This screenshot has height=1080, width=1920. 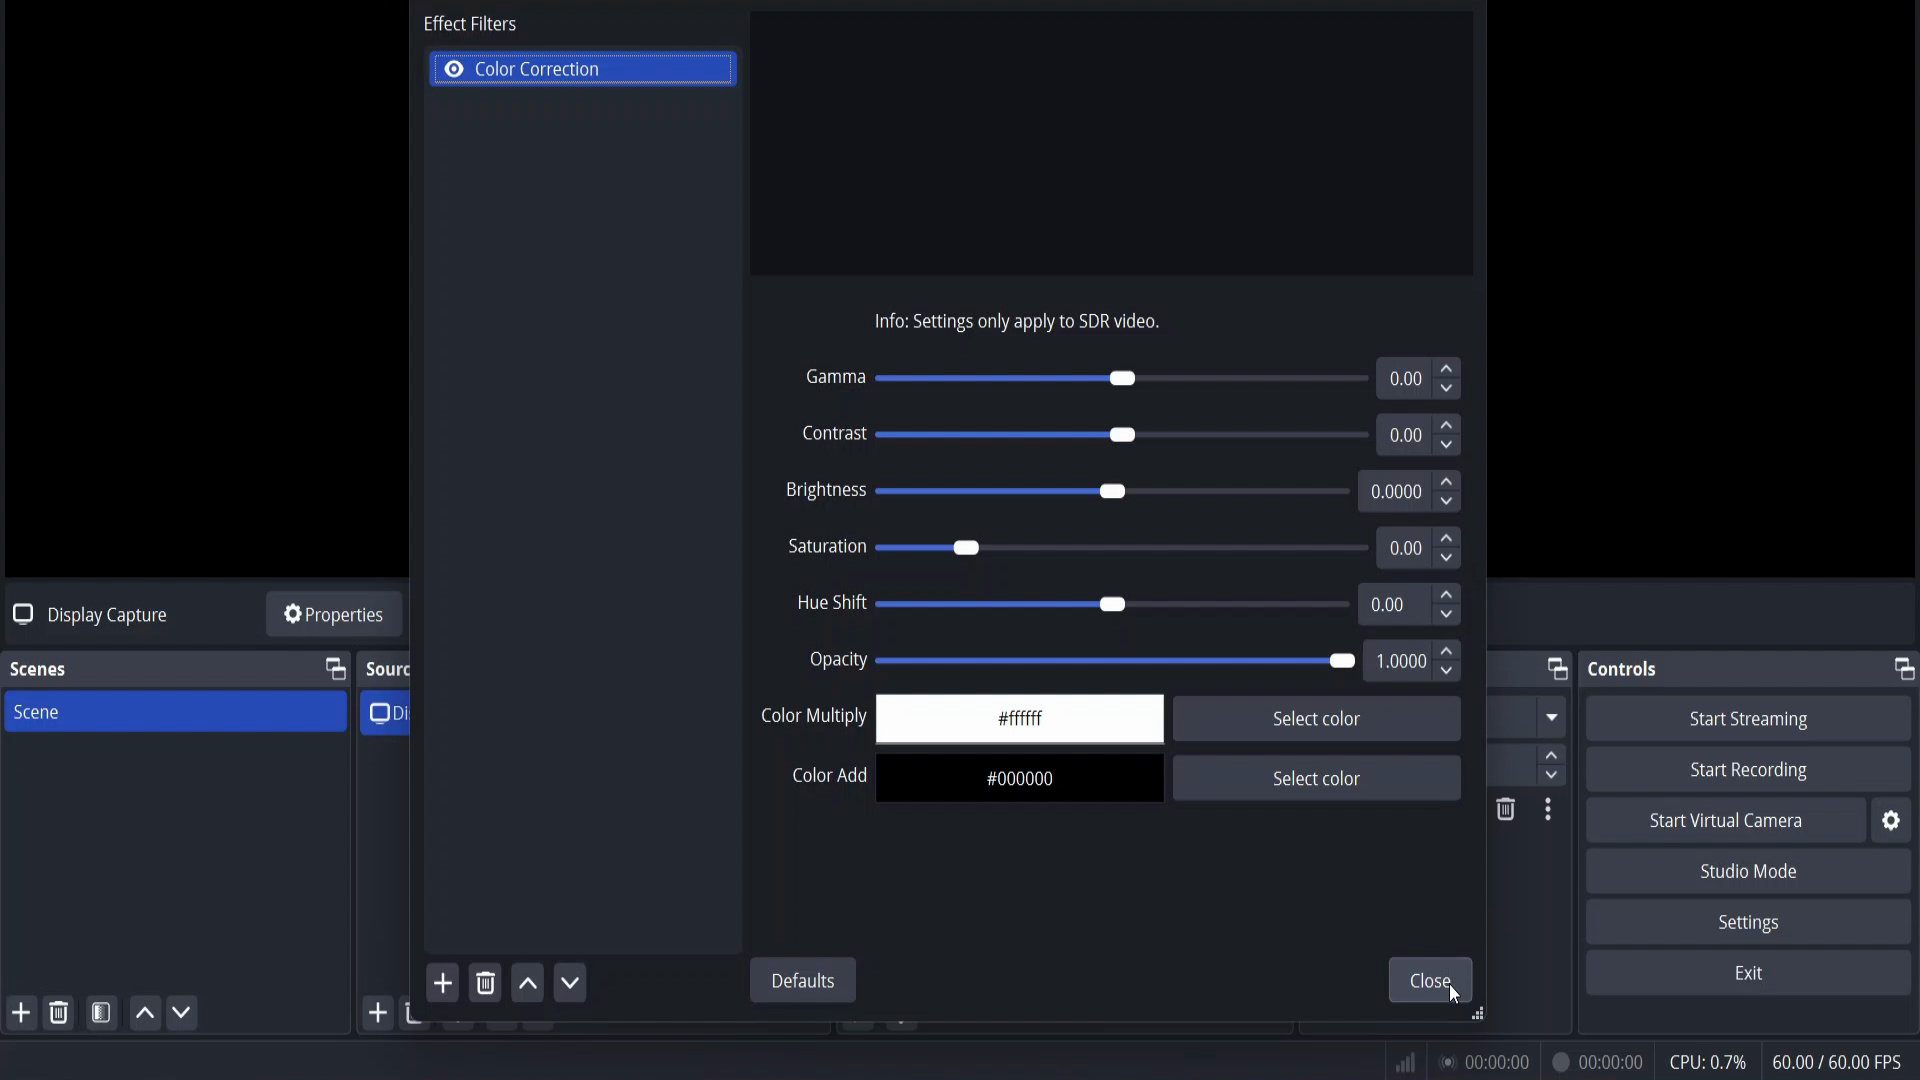 What do you see at coordinates (1456, 1002) in the screenshot?
I see `cursor` at bounding box center [1456, 1002].